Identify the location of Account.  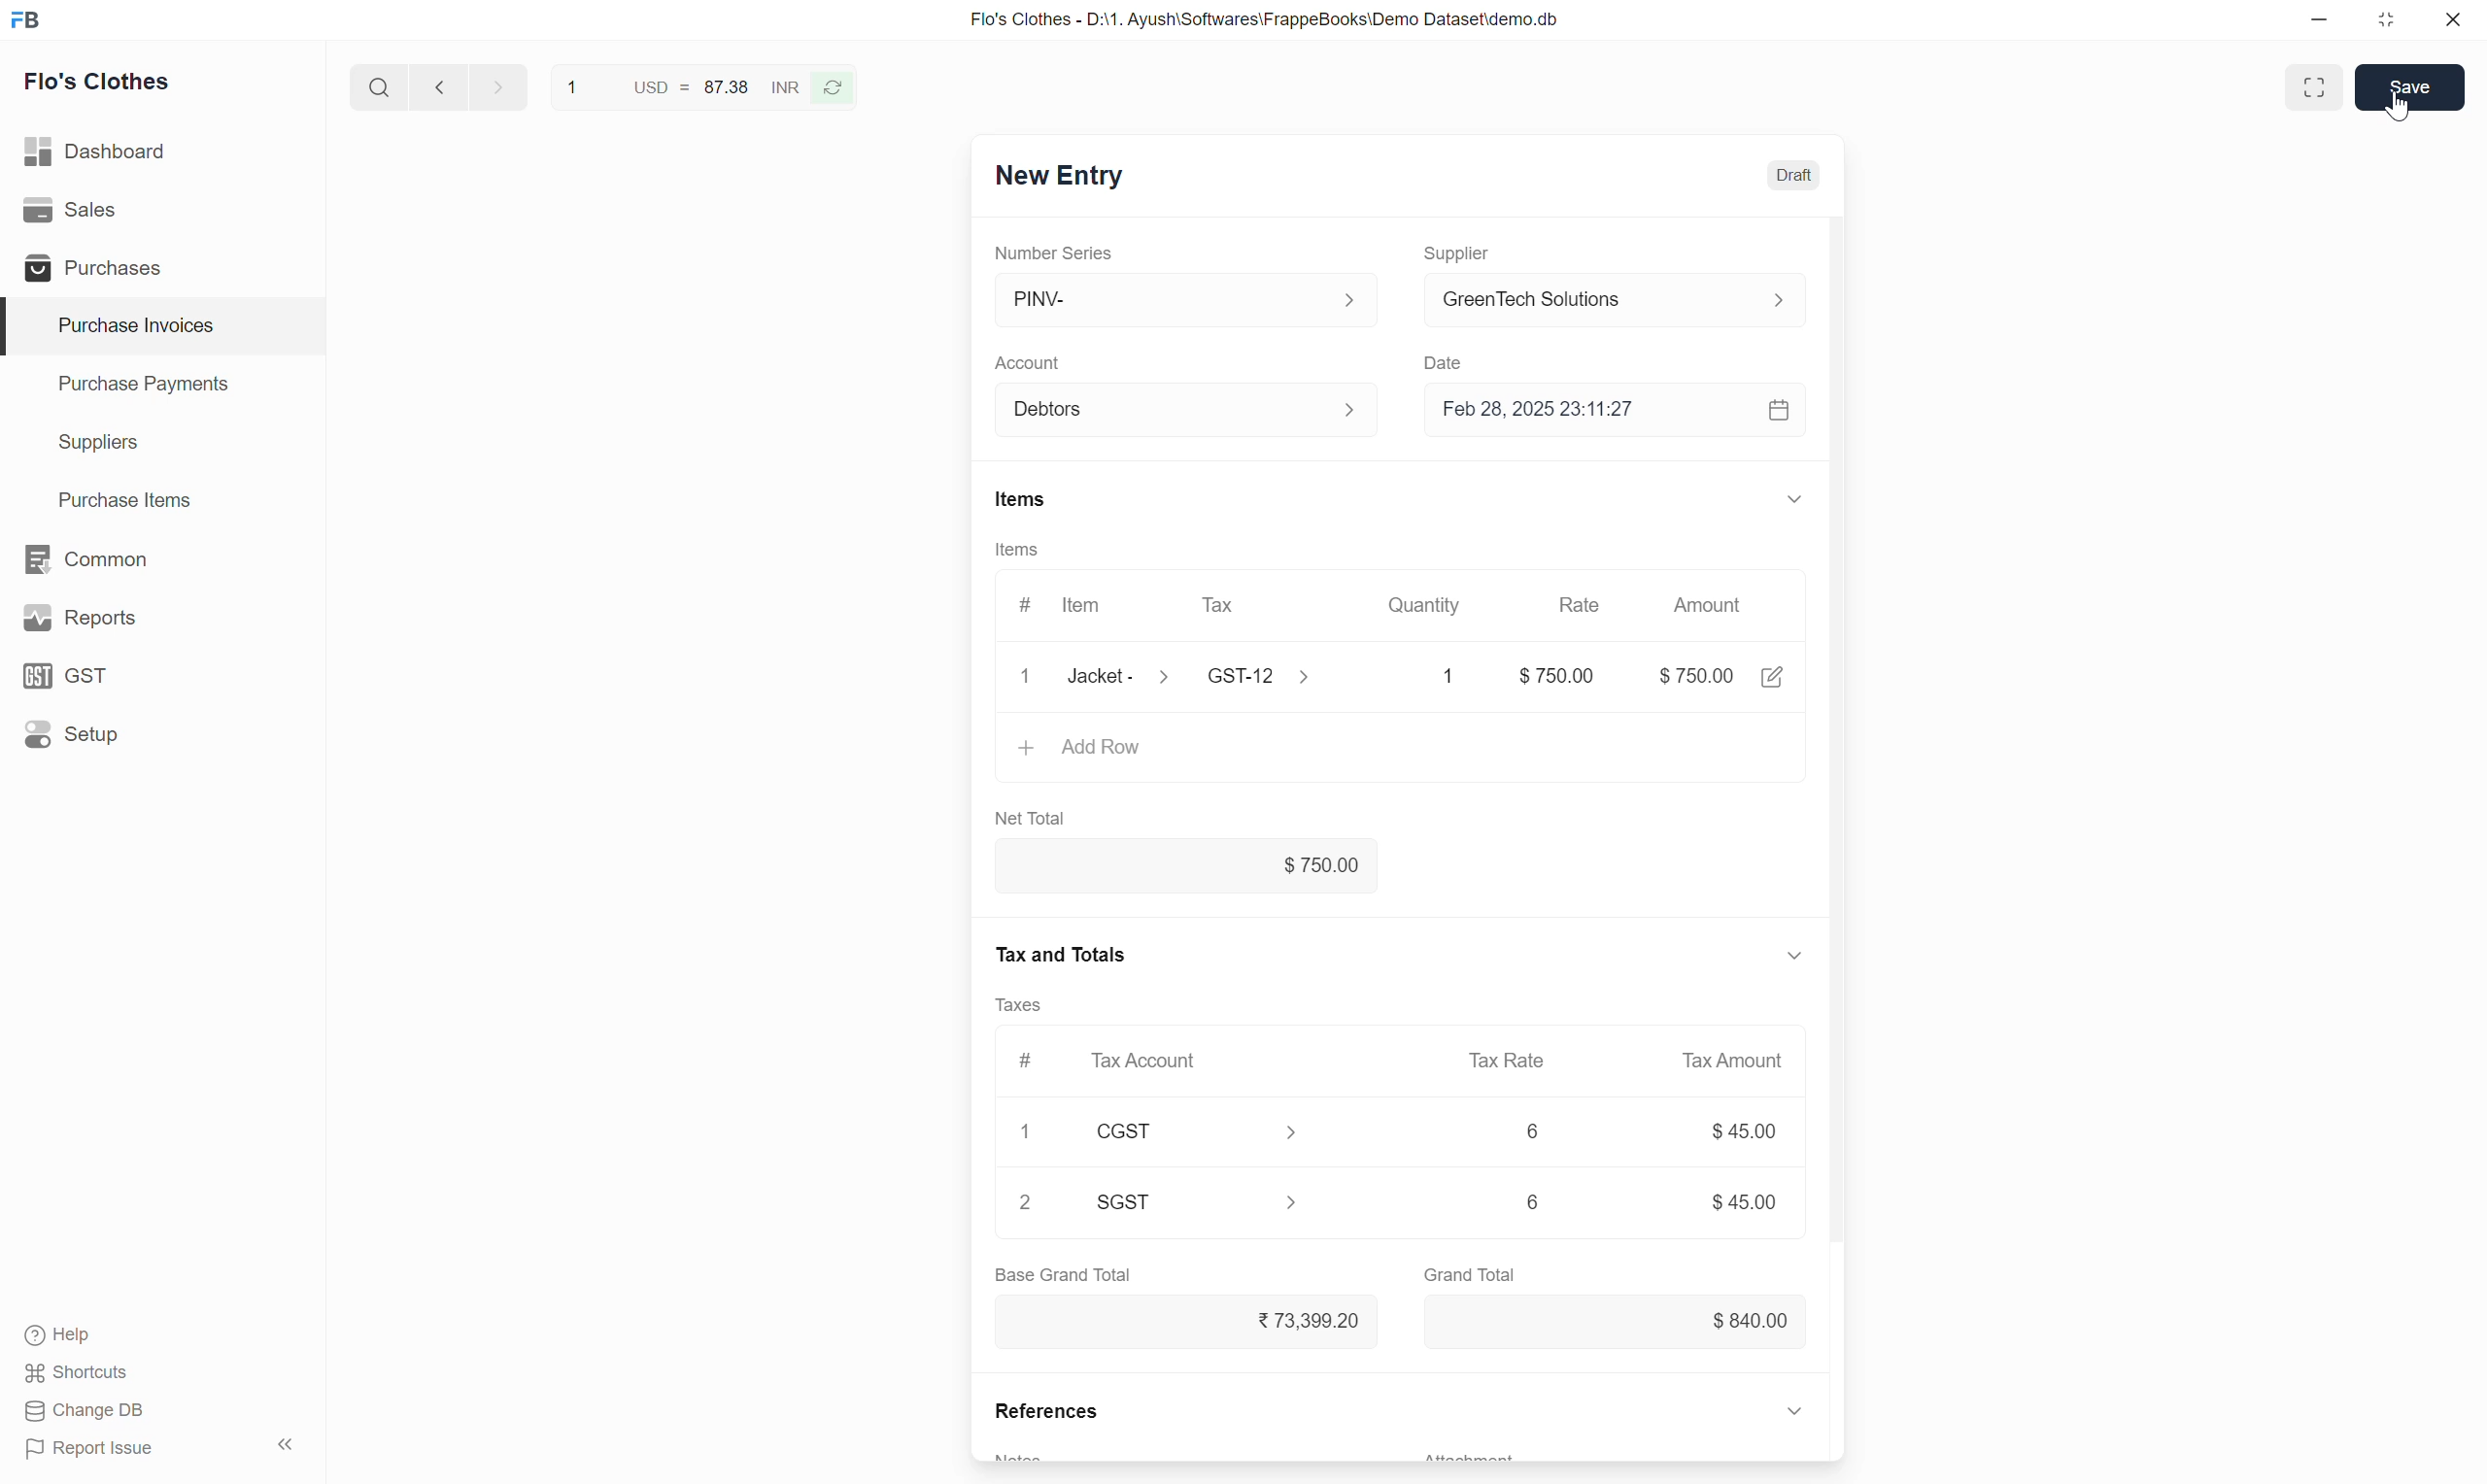
(1029, 364).